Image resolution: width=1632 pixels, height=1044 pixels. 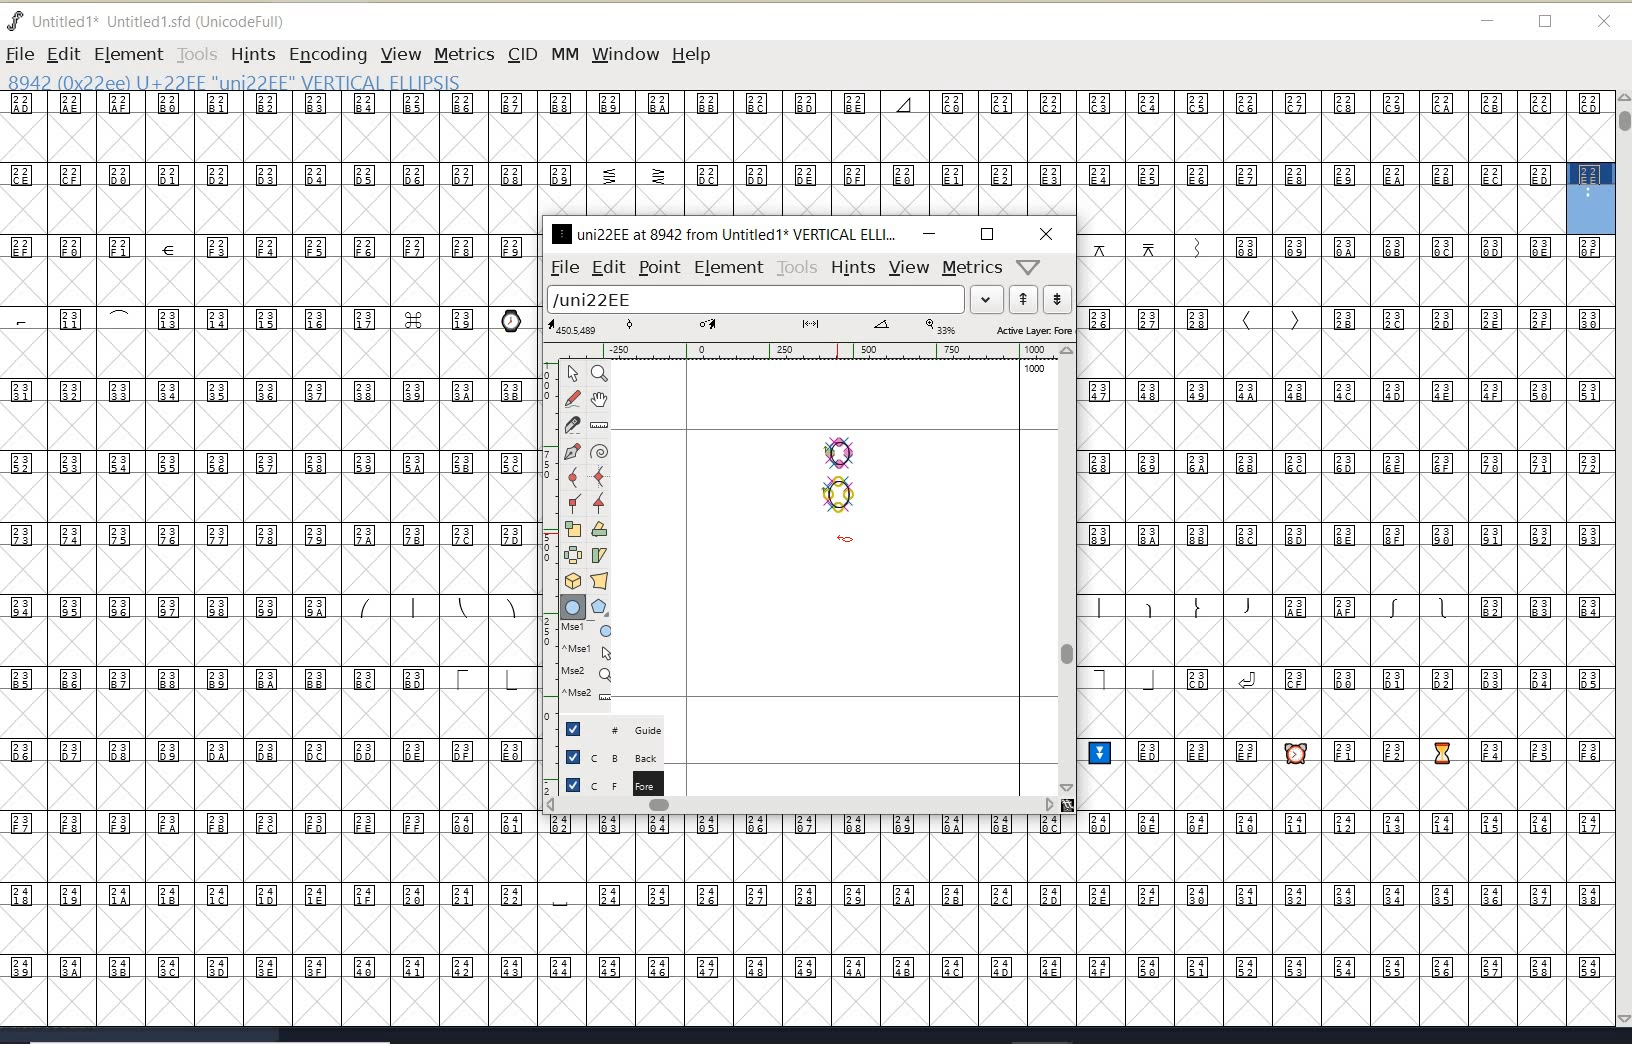 What do you see at coordinates (811, 330) in the screenshot?
I see `active layer` at bounding box center [811, 330].